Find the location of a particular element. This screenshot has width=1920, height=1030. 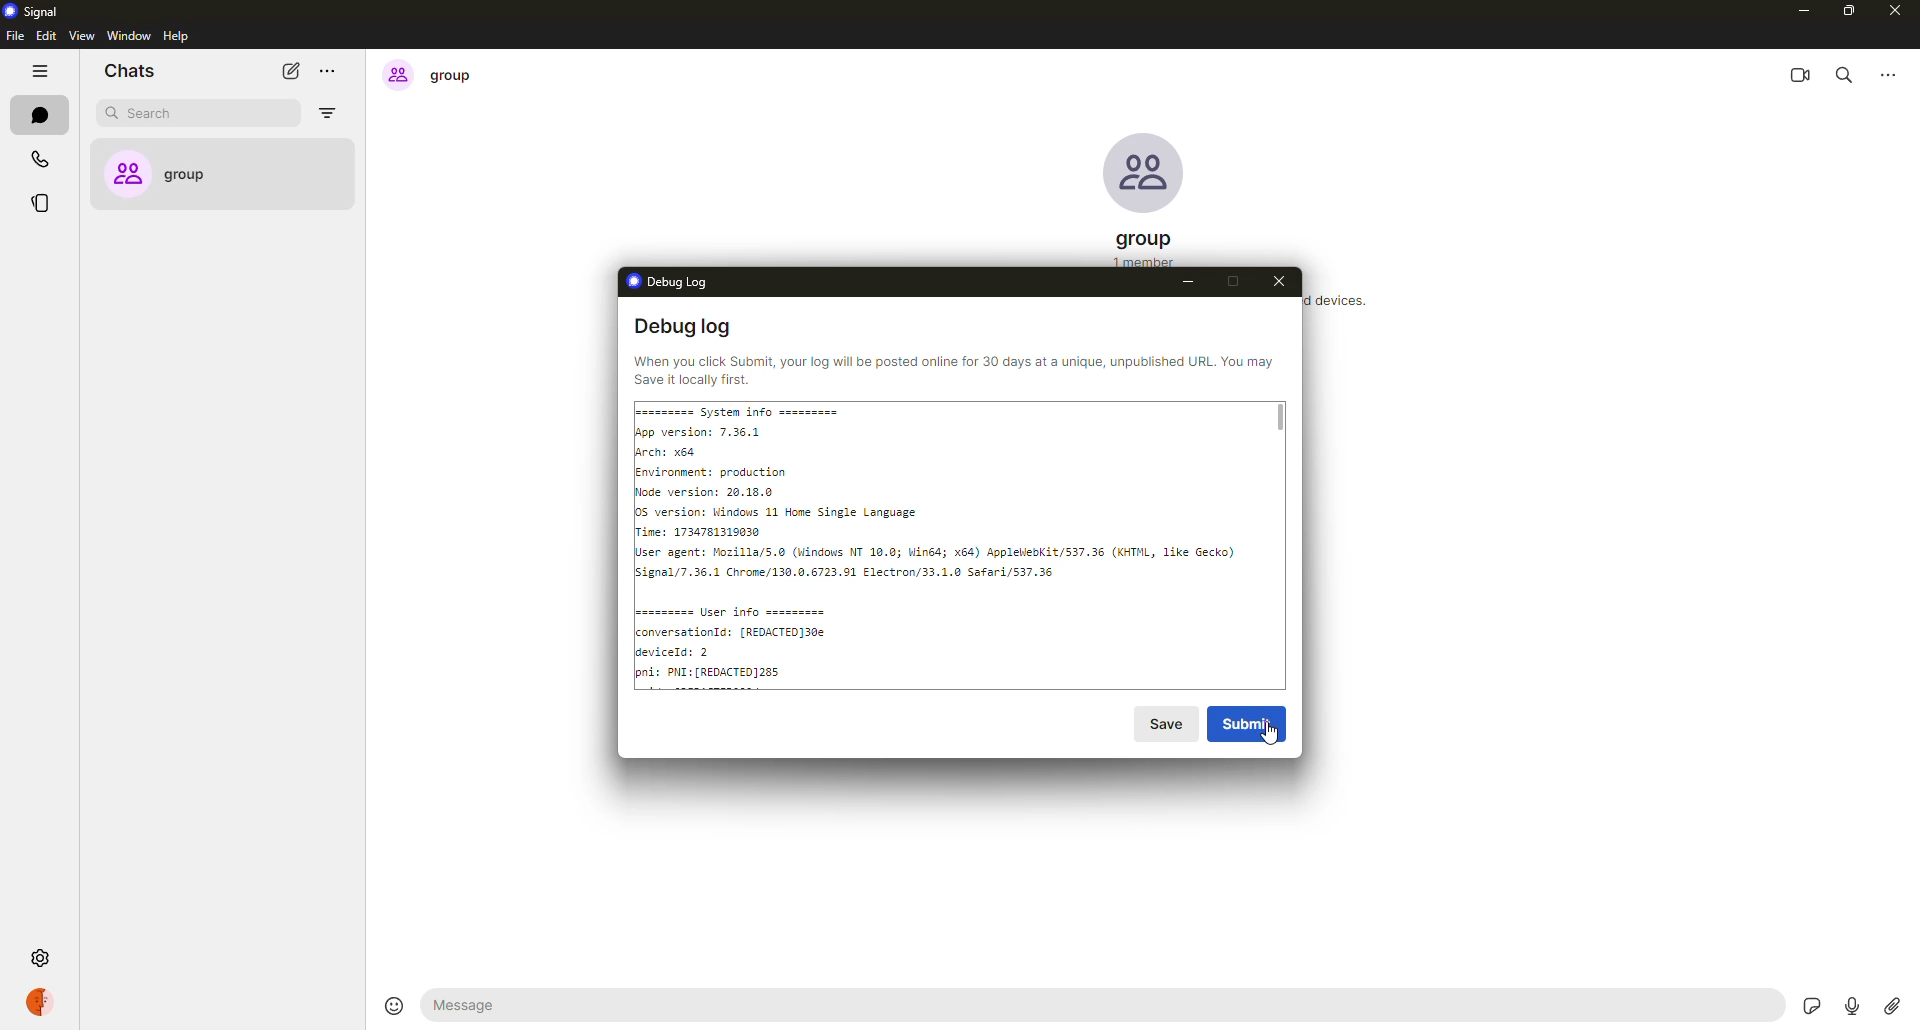

message is located at coordinates (549, 1004).